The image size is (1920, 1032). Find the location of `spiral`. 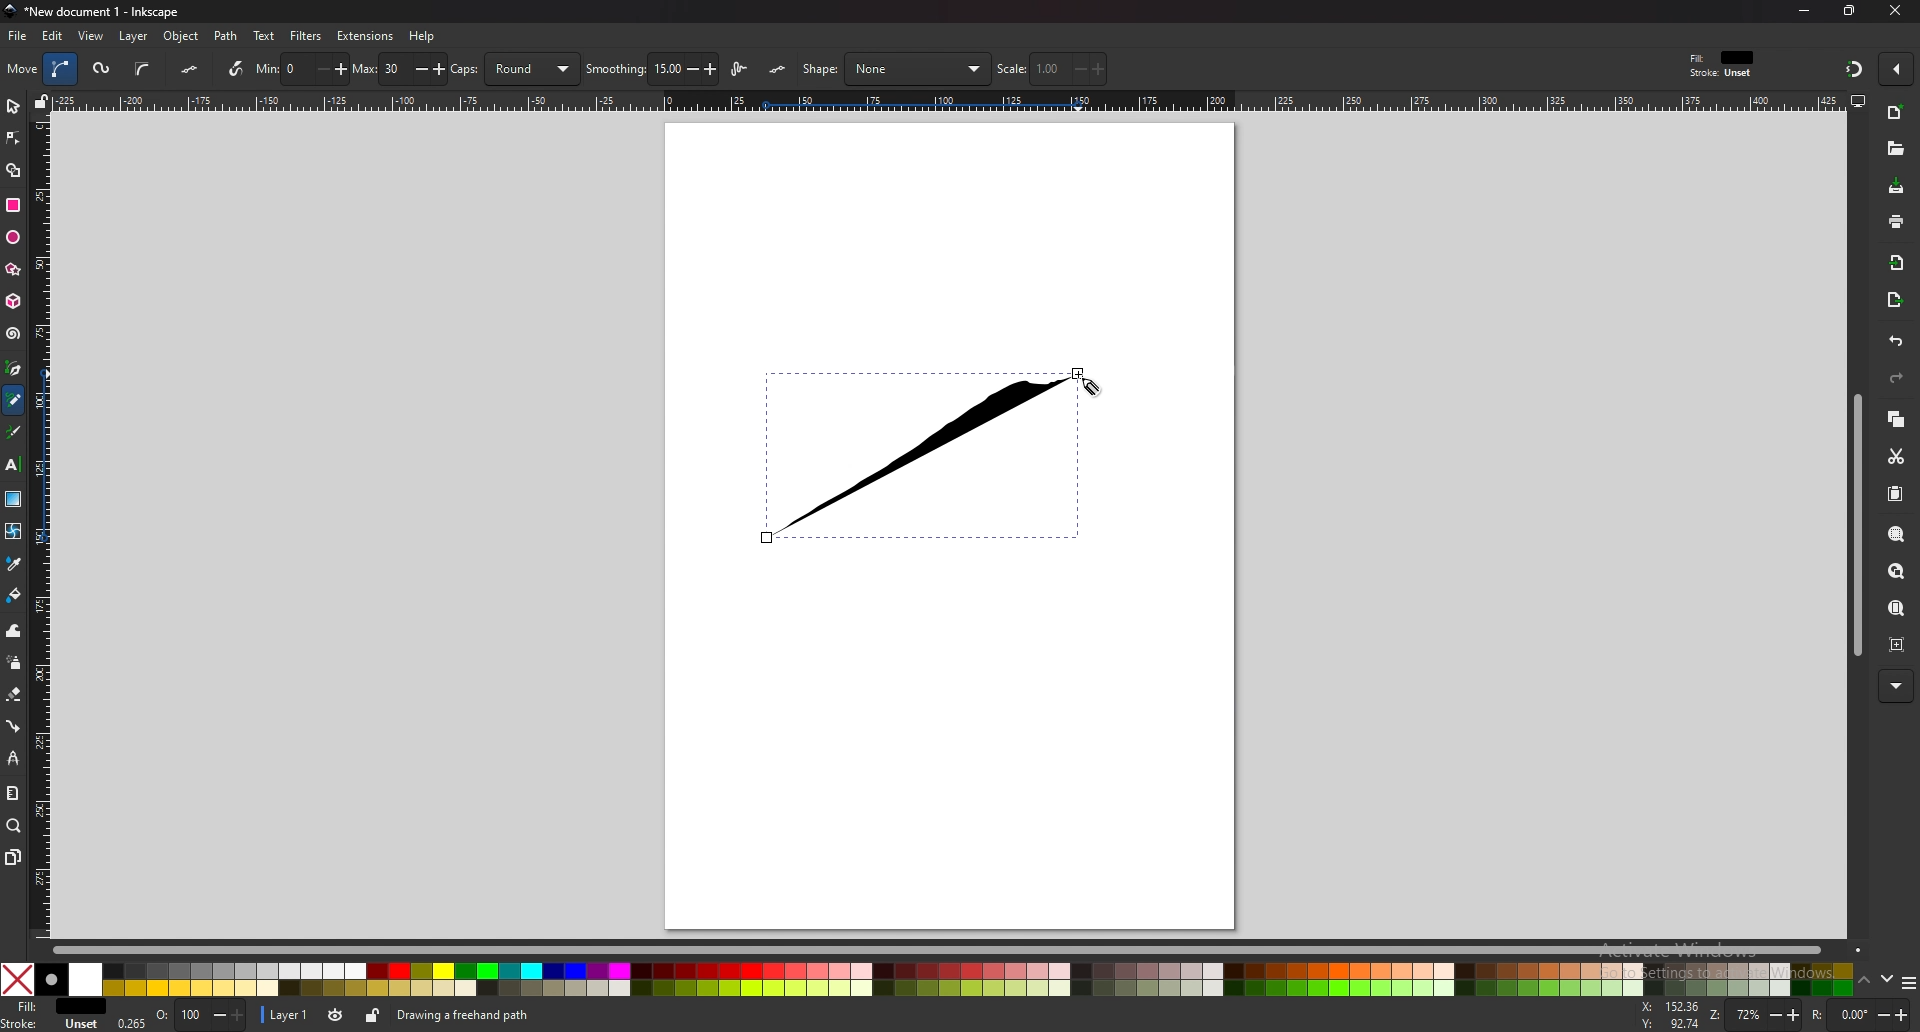

spiral is located at coordinates (13, 333).